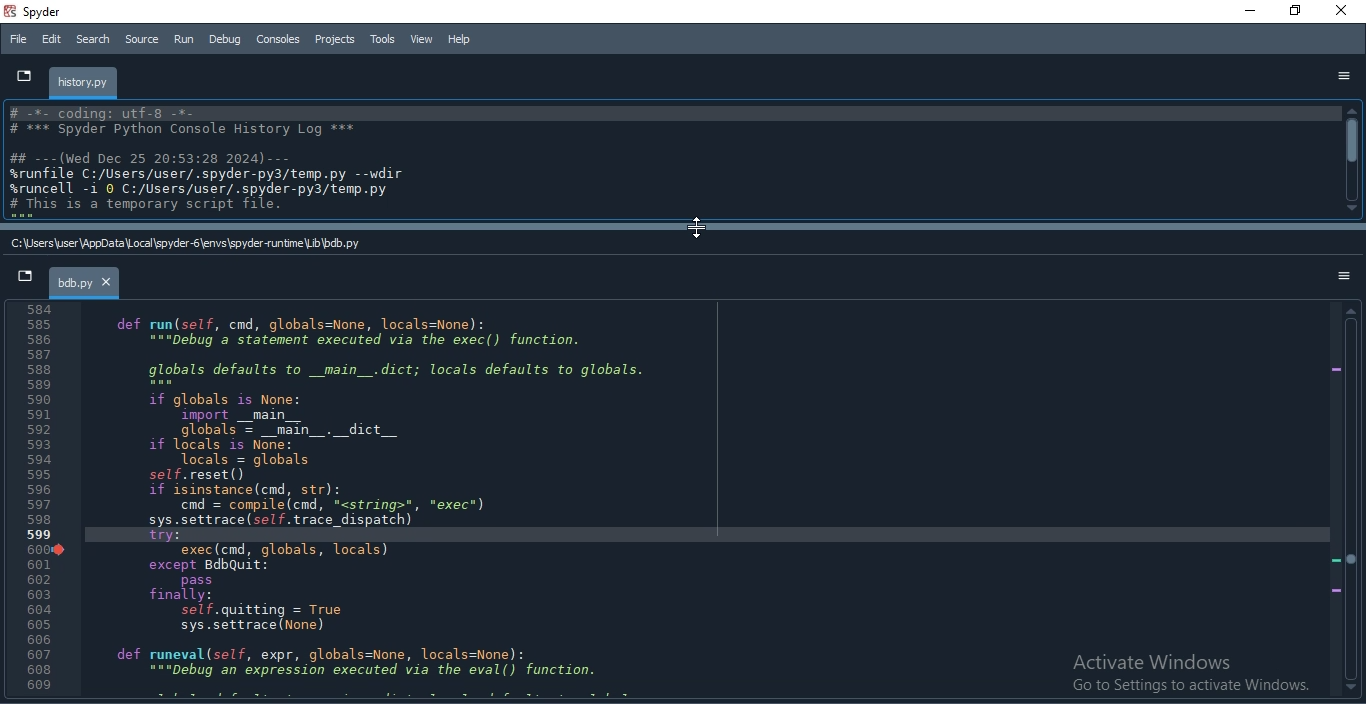  I want to click on Debug, so click(223, 41).